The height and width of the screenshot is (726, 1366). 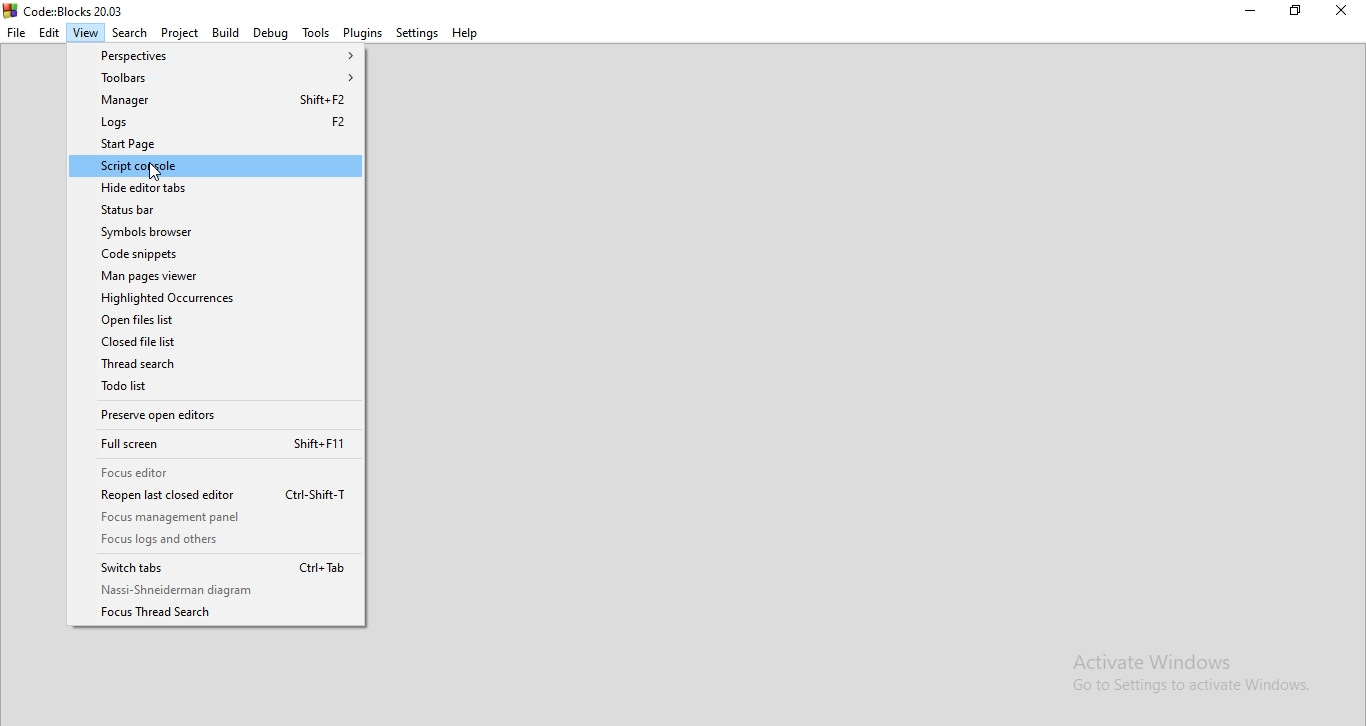 I want to click on Focus Thread Search, so click(x=217, y=612).